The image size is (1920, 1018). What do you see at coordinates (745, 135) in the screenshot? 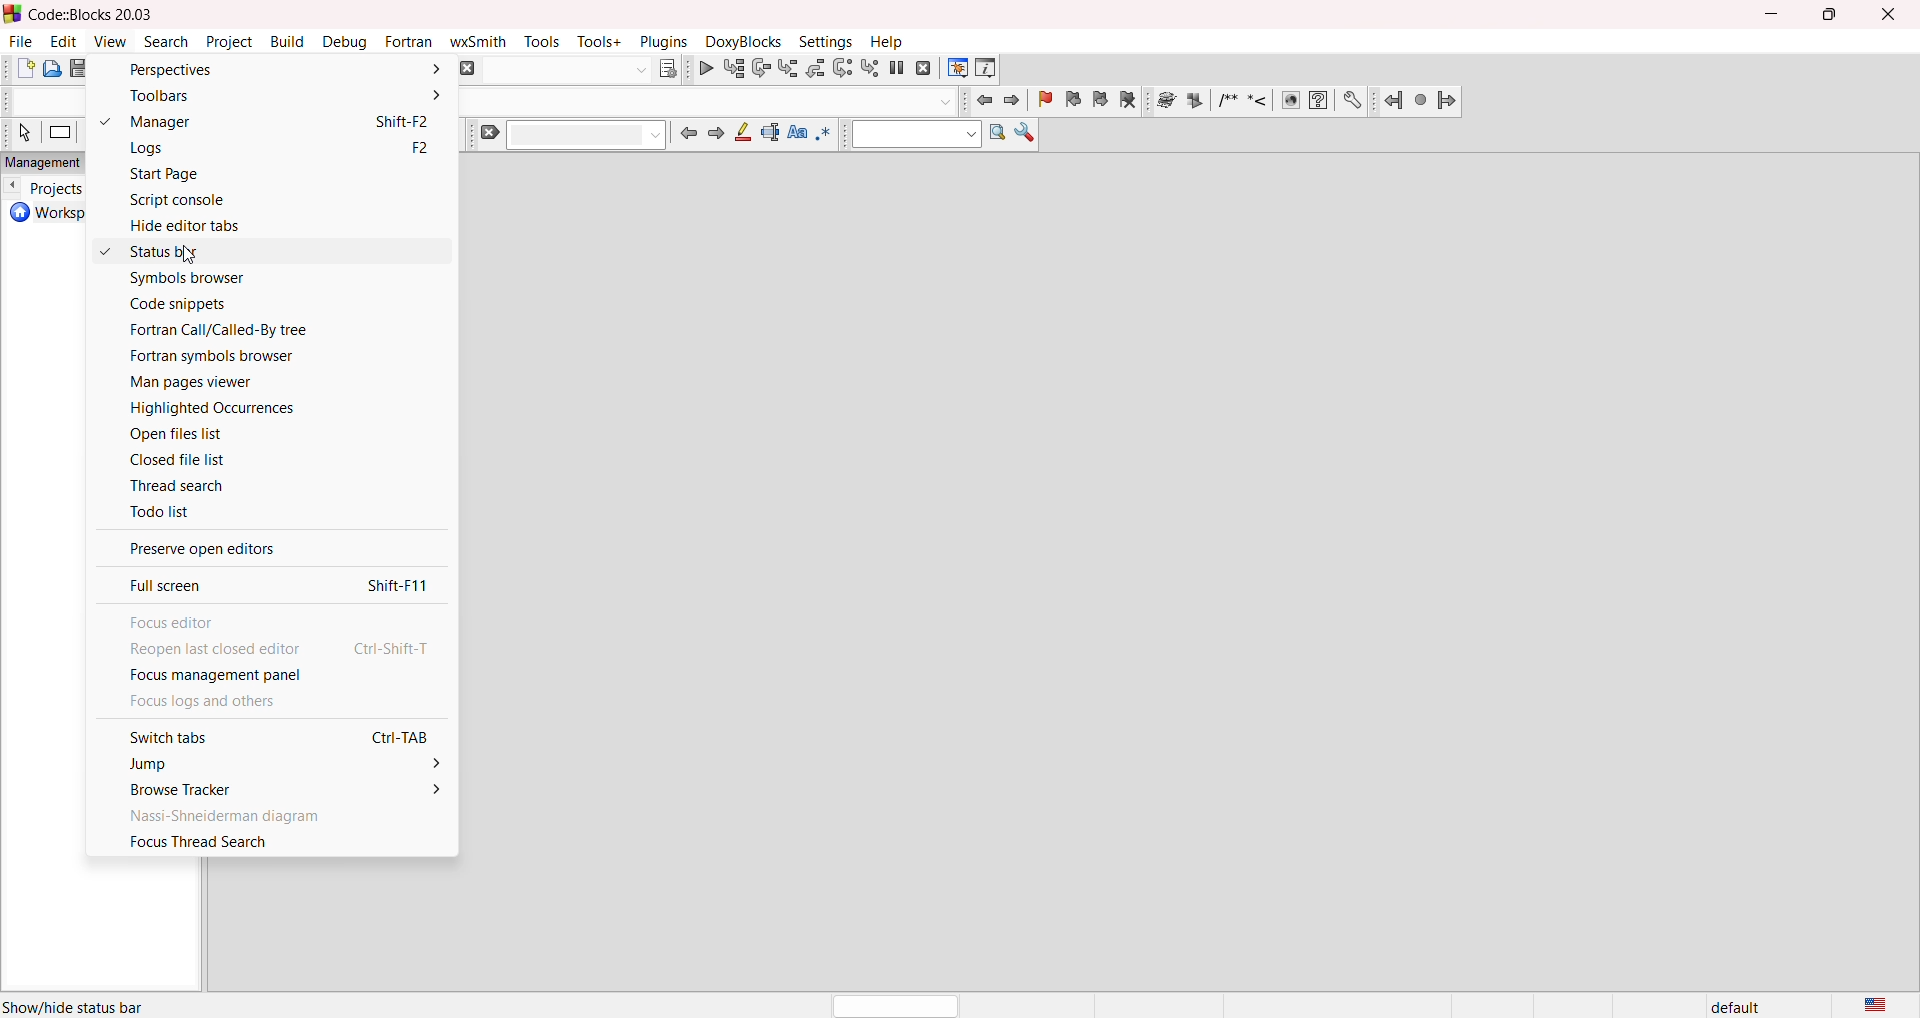
I see `highlight` at bounding box center [745, 135].